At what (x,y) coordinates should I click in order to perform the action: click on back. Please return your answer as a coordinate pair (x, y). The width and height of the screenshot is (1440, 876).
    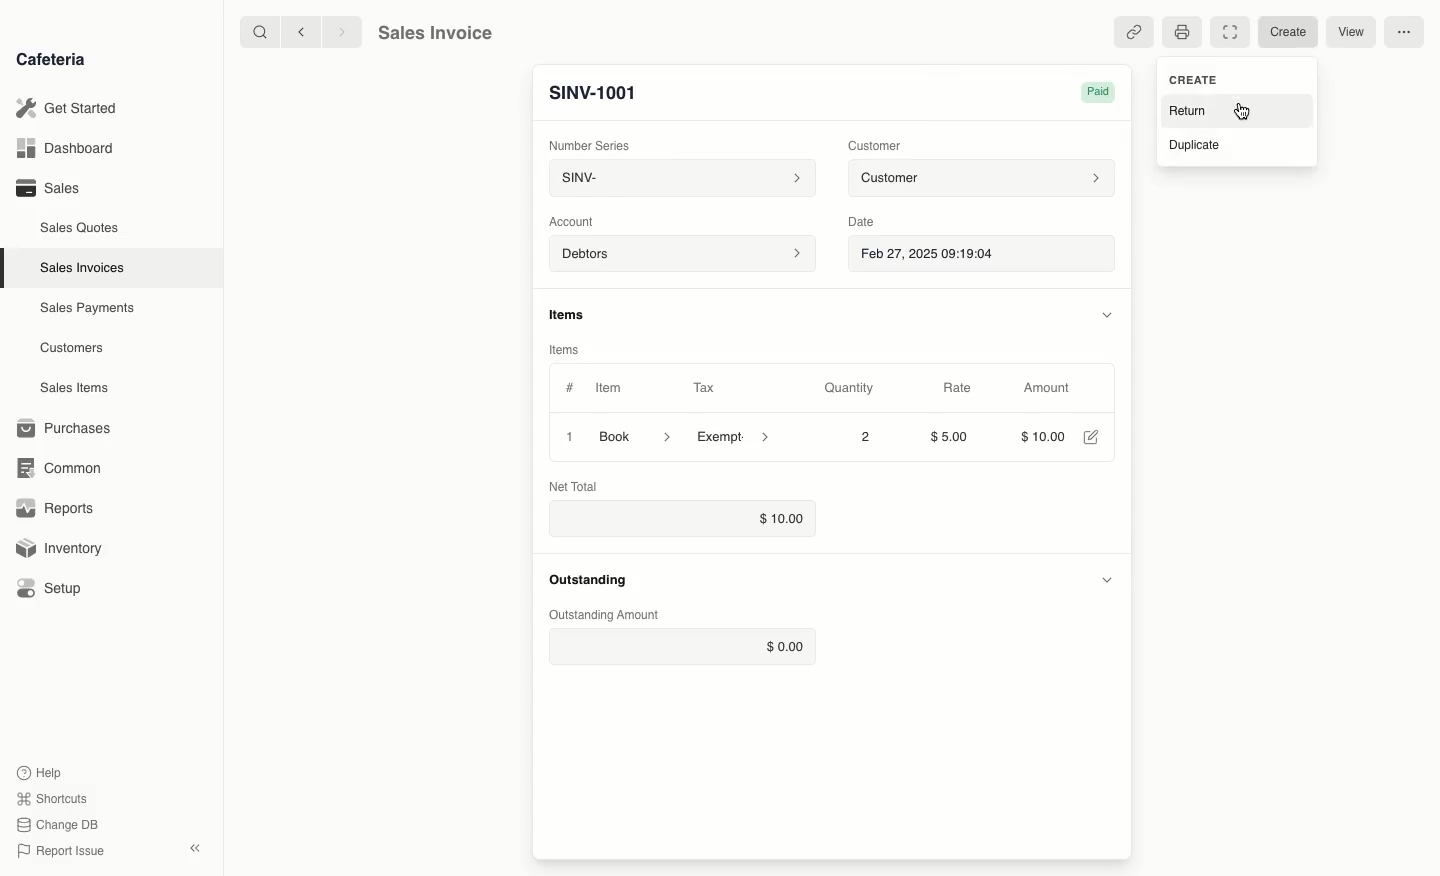
    Looking at the image, I should click on (304, 32).